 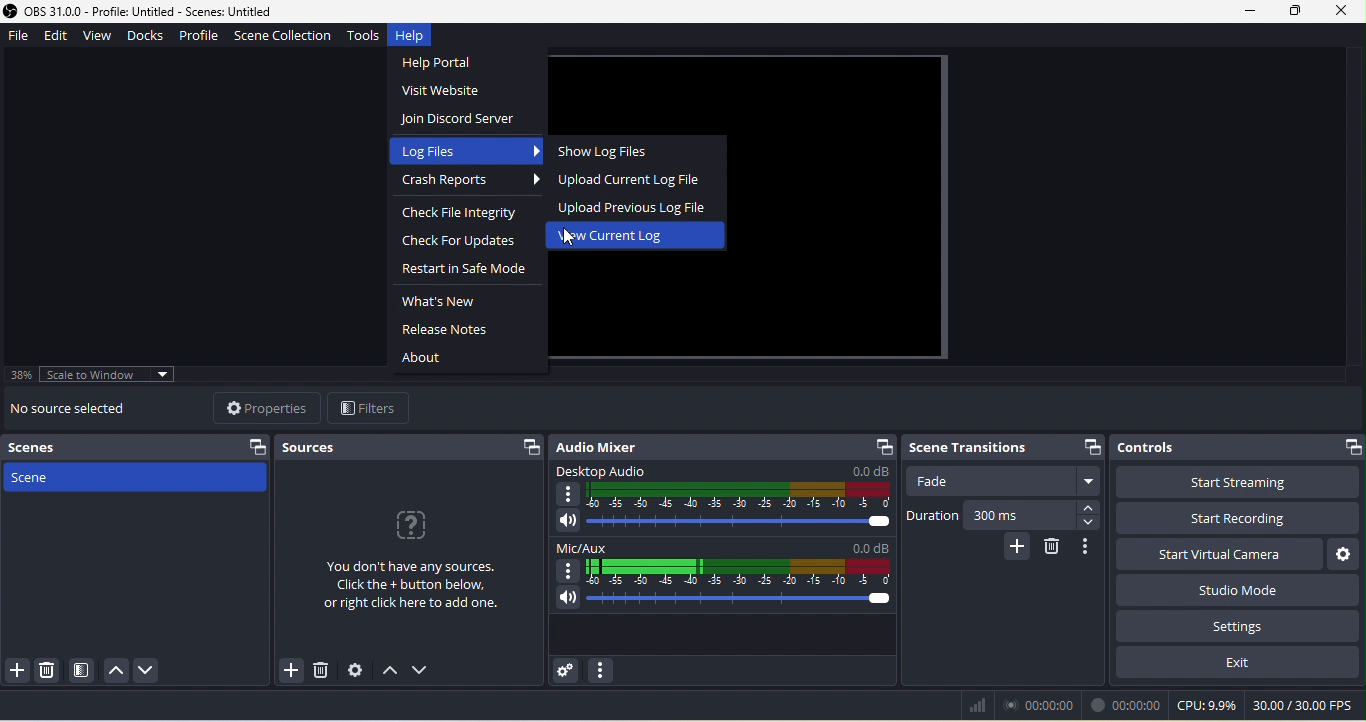 I want to click on sources, so click(x=413, y=447).